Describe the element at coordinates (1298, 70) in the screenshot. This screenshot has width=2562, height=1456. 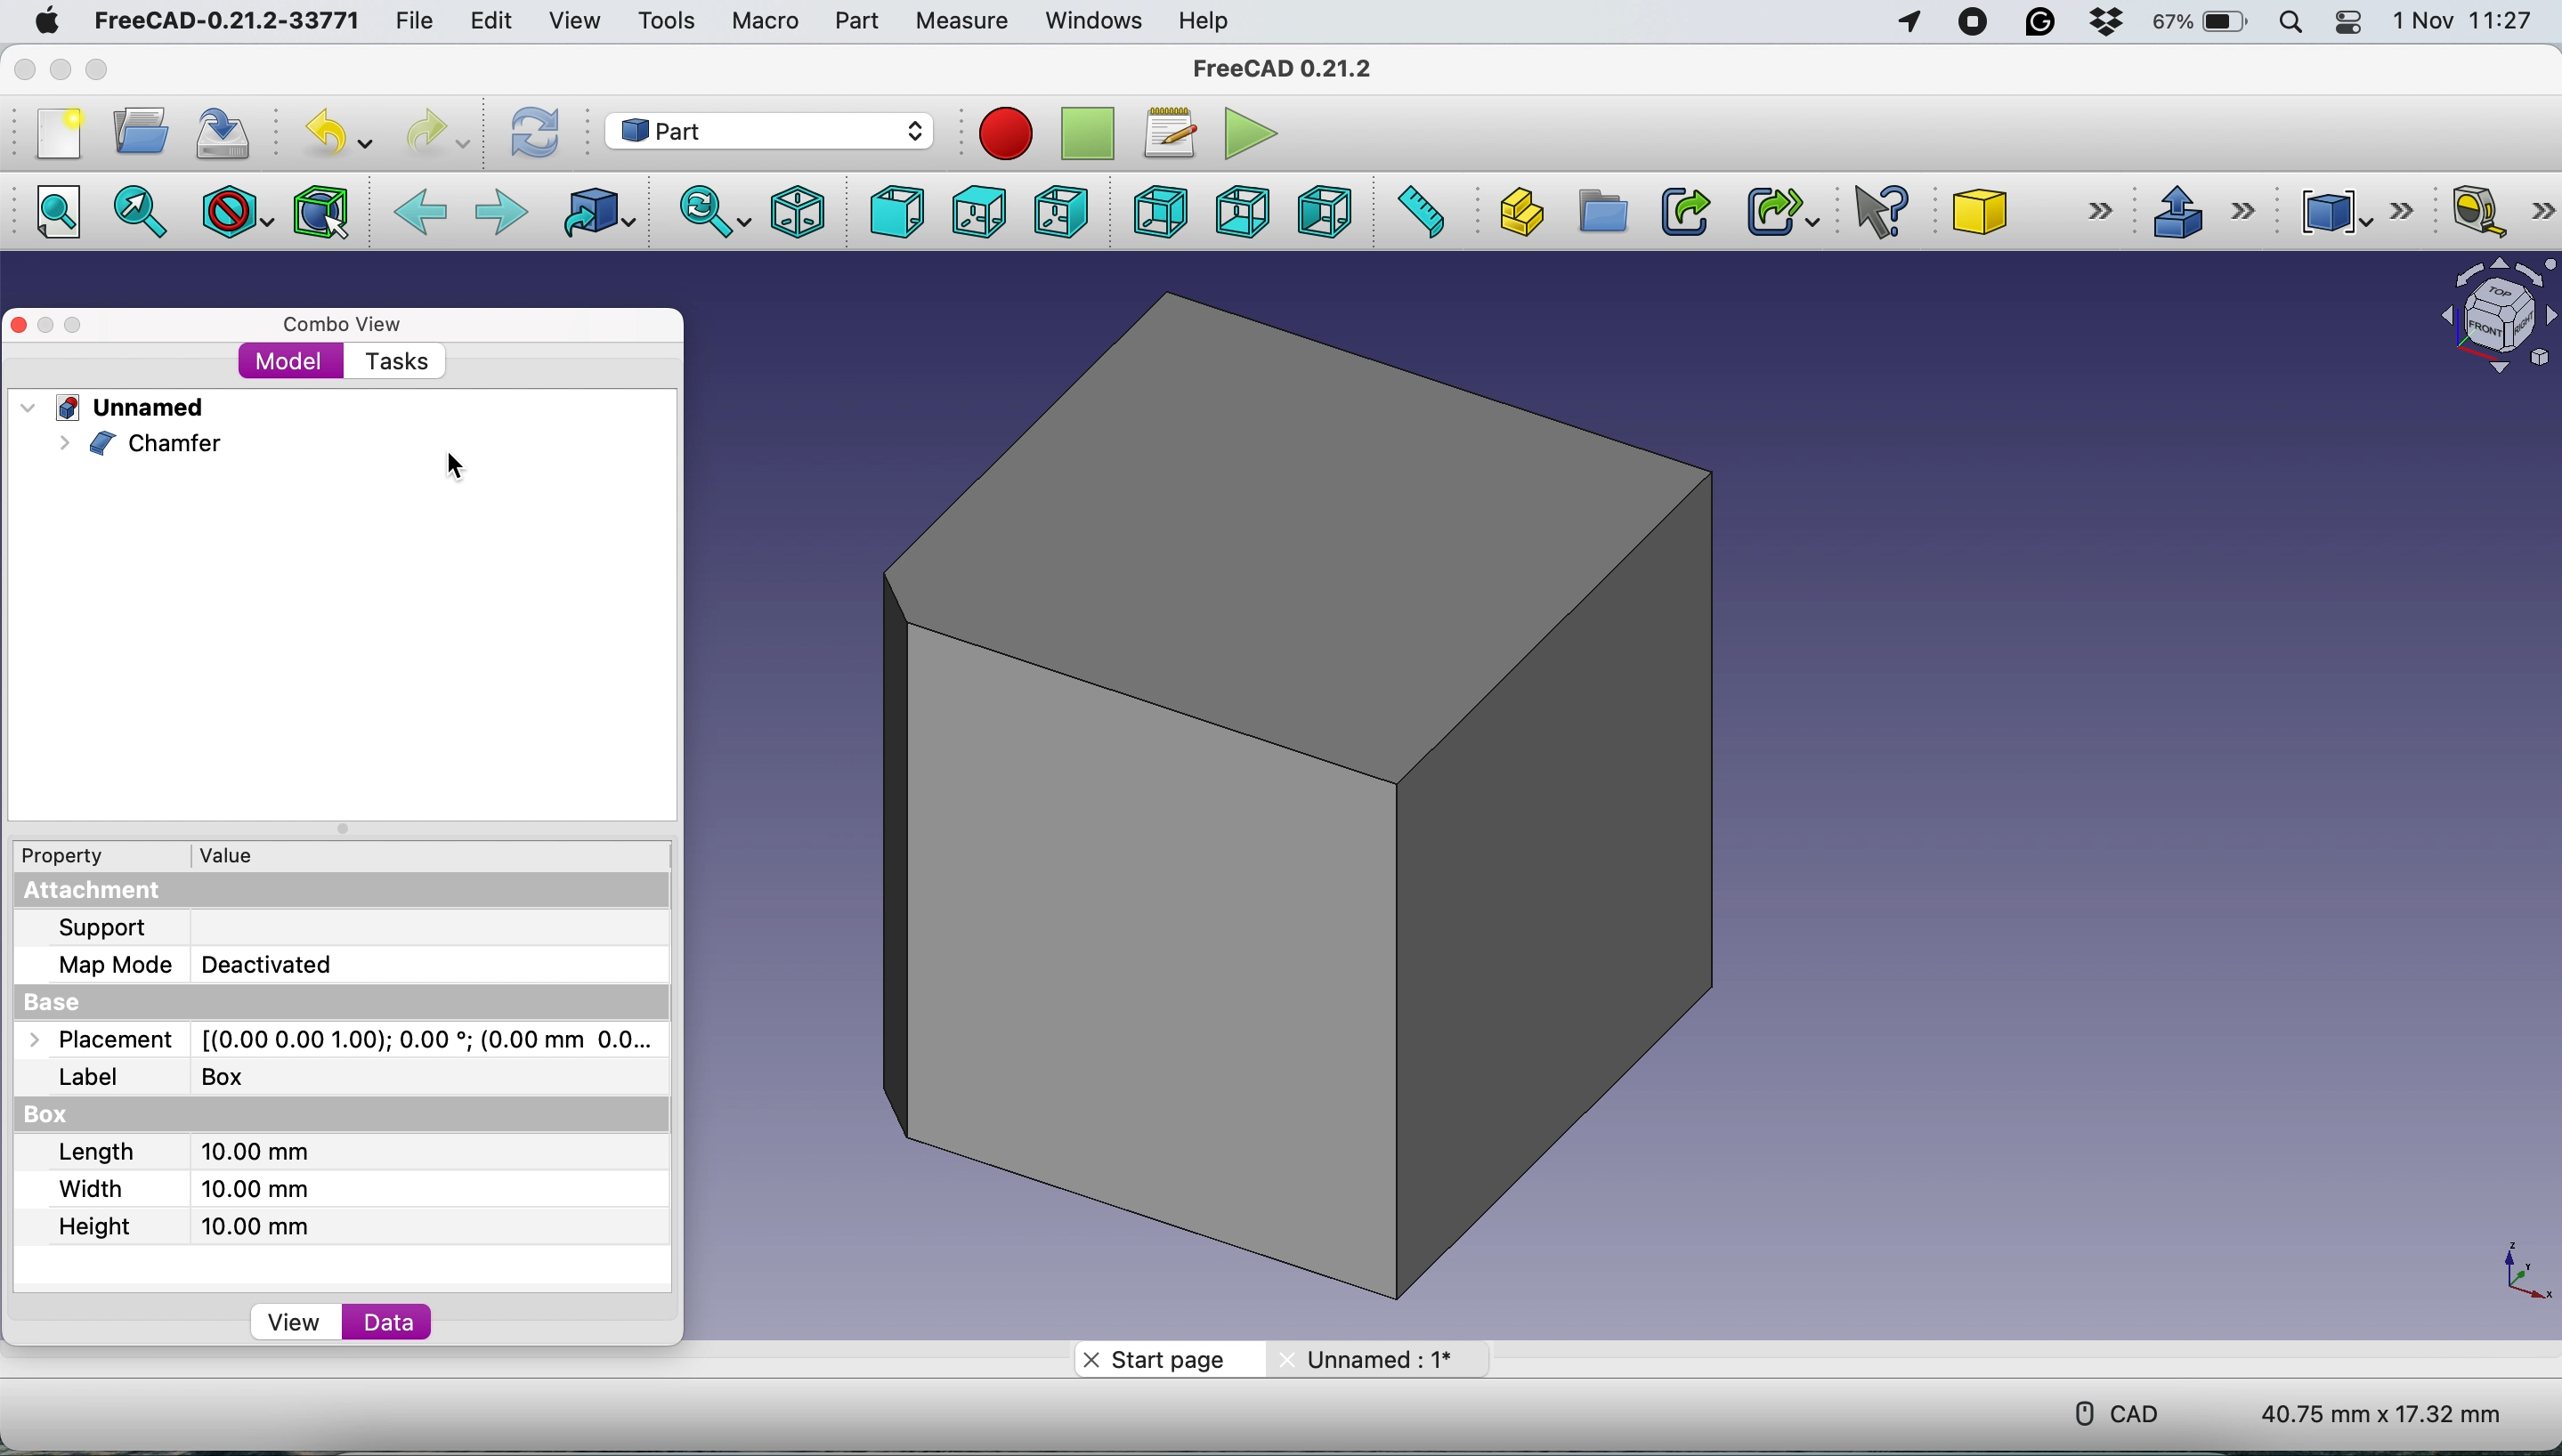
I see `freecad` at that location.